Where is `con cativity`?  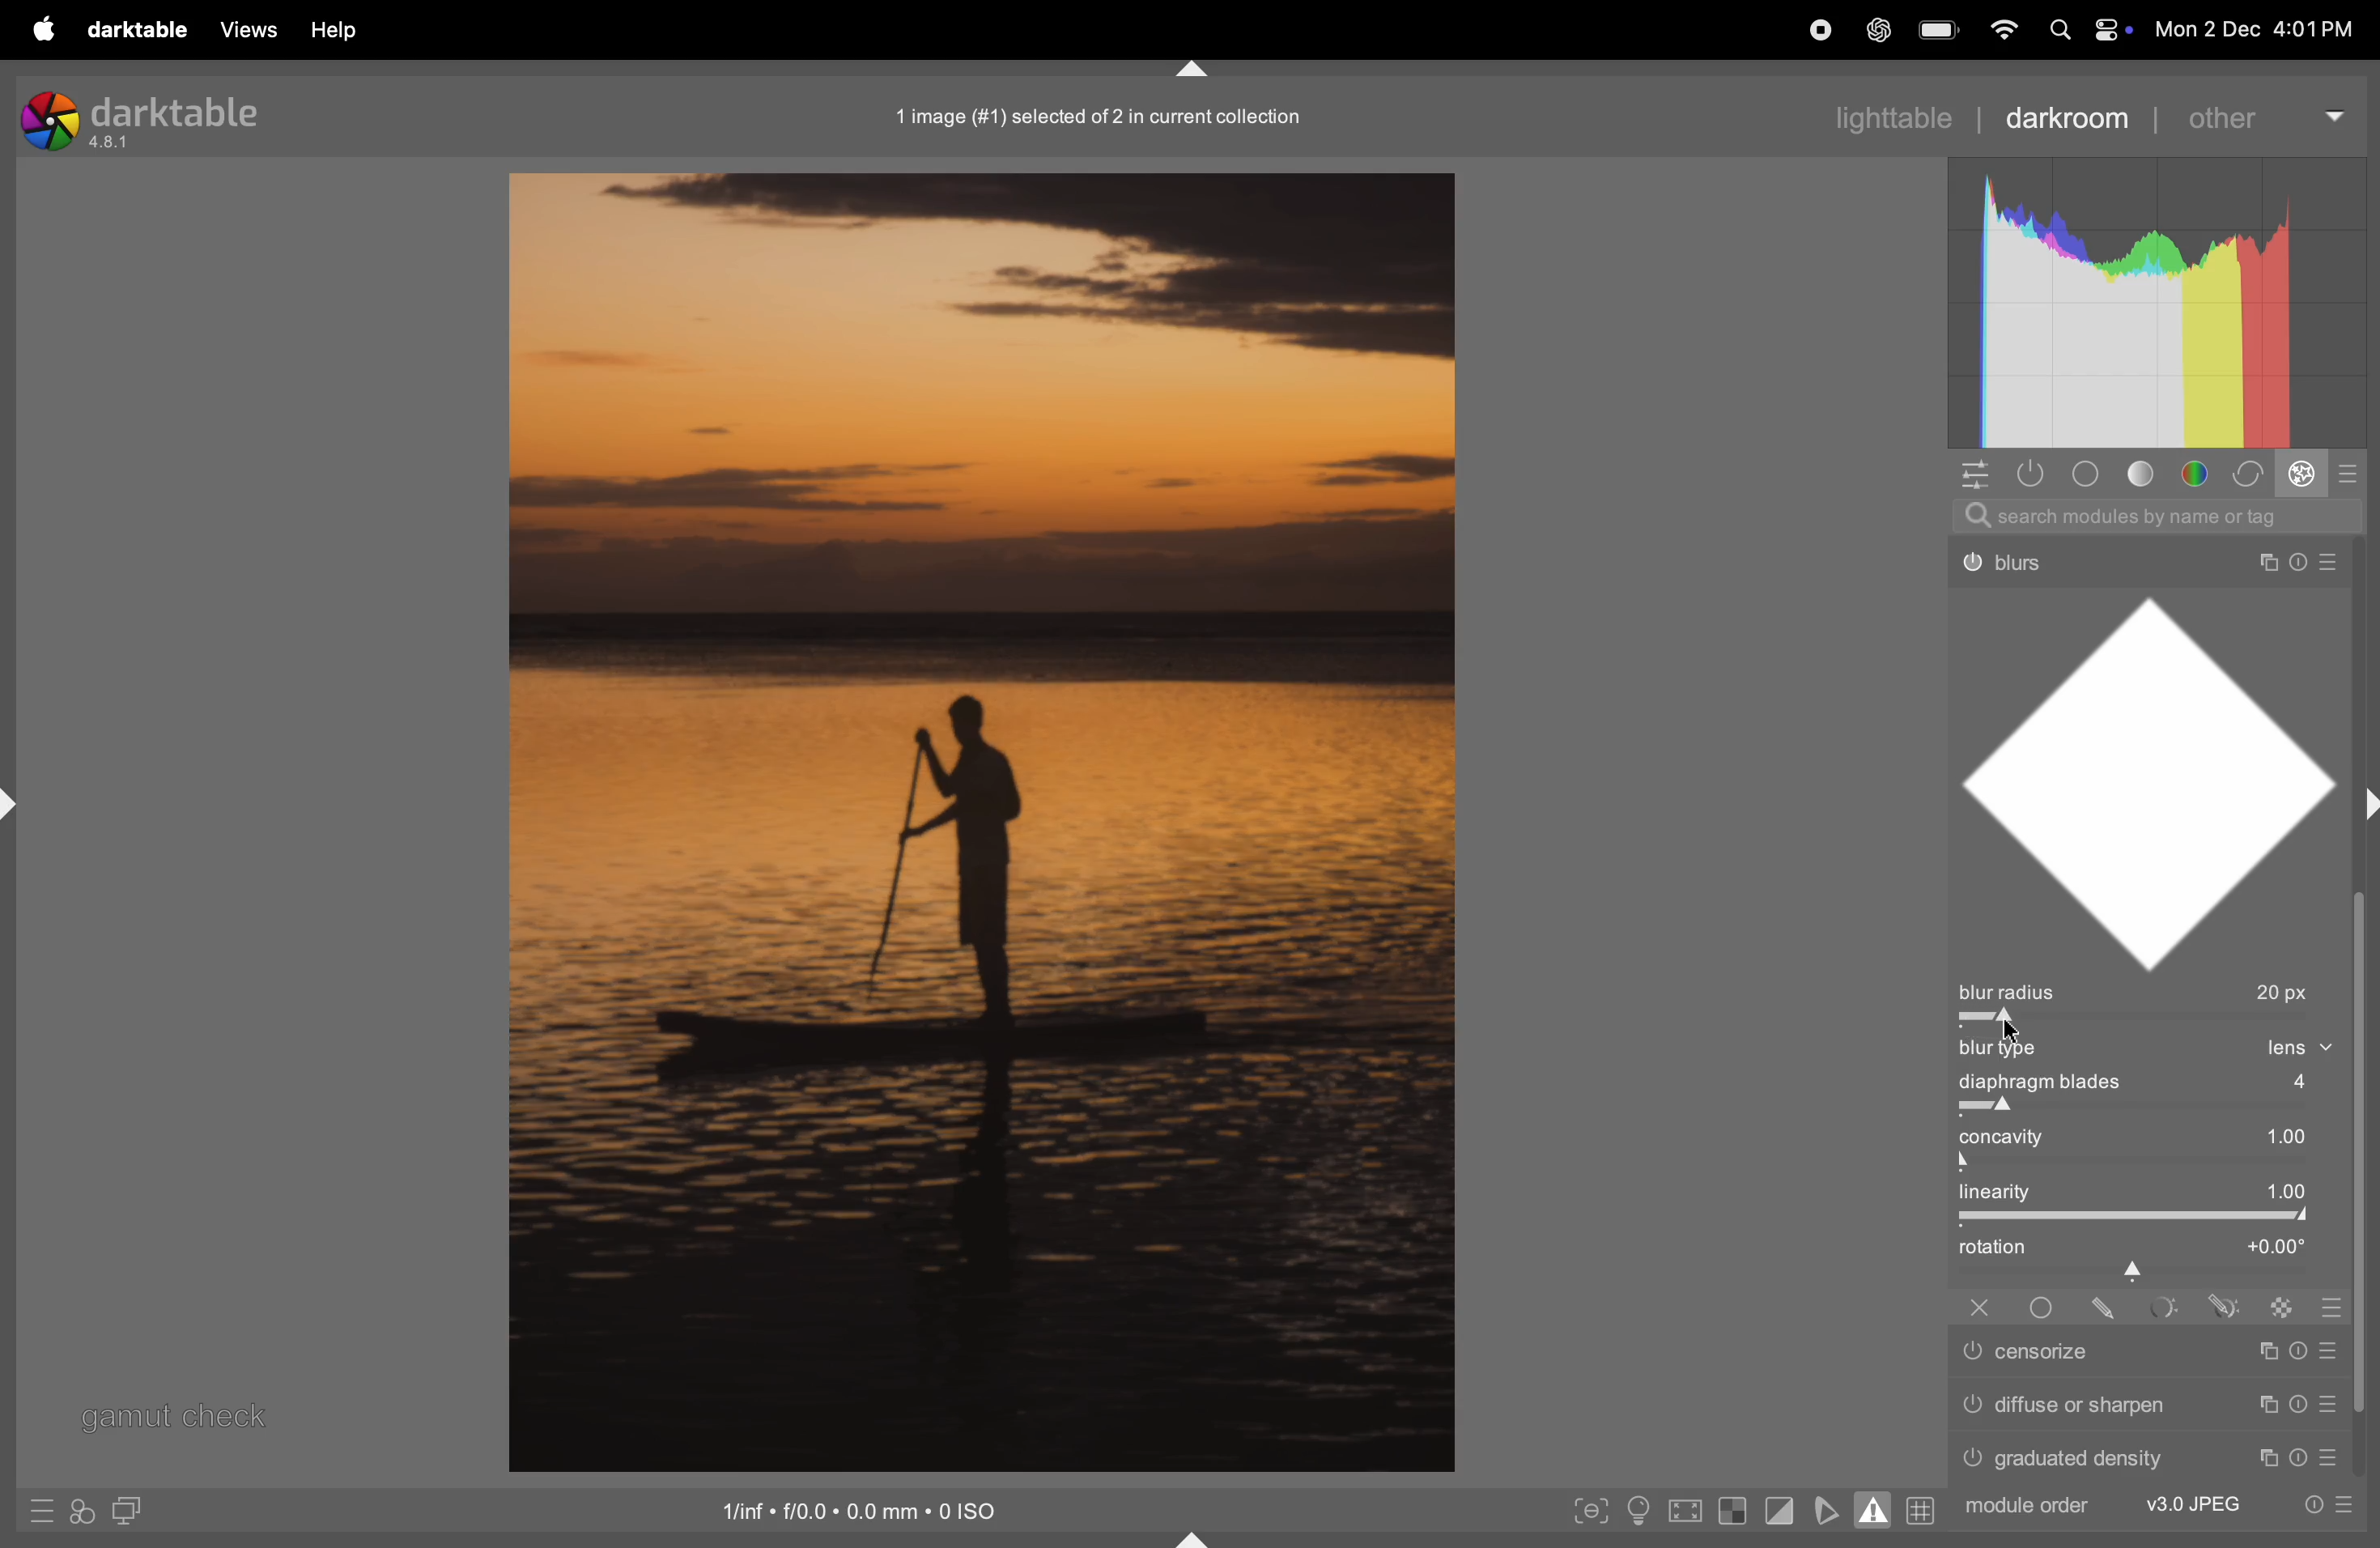 con cativity is located at coordinates (2156, 1136).